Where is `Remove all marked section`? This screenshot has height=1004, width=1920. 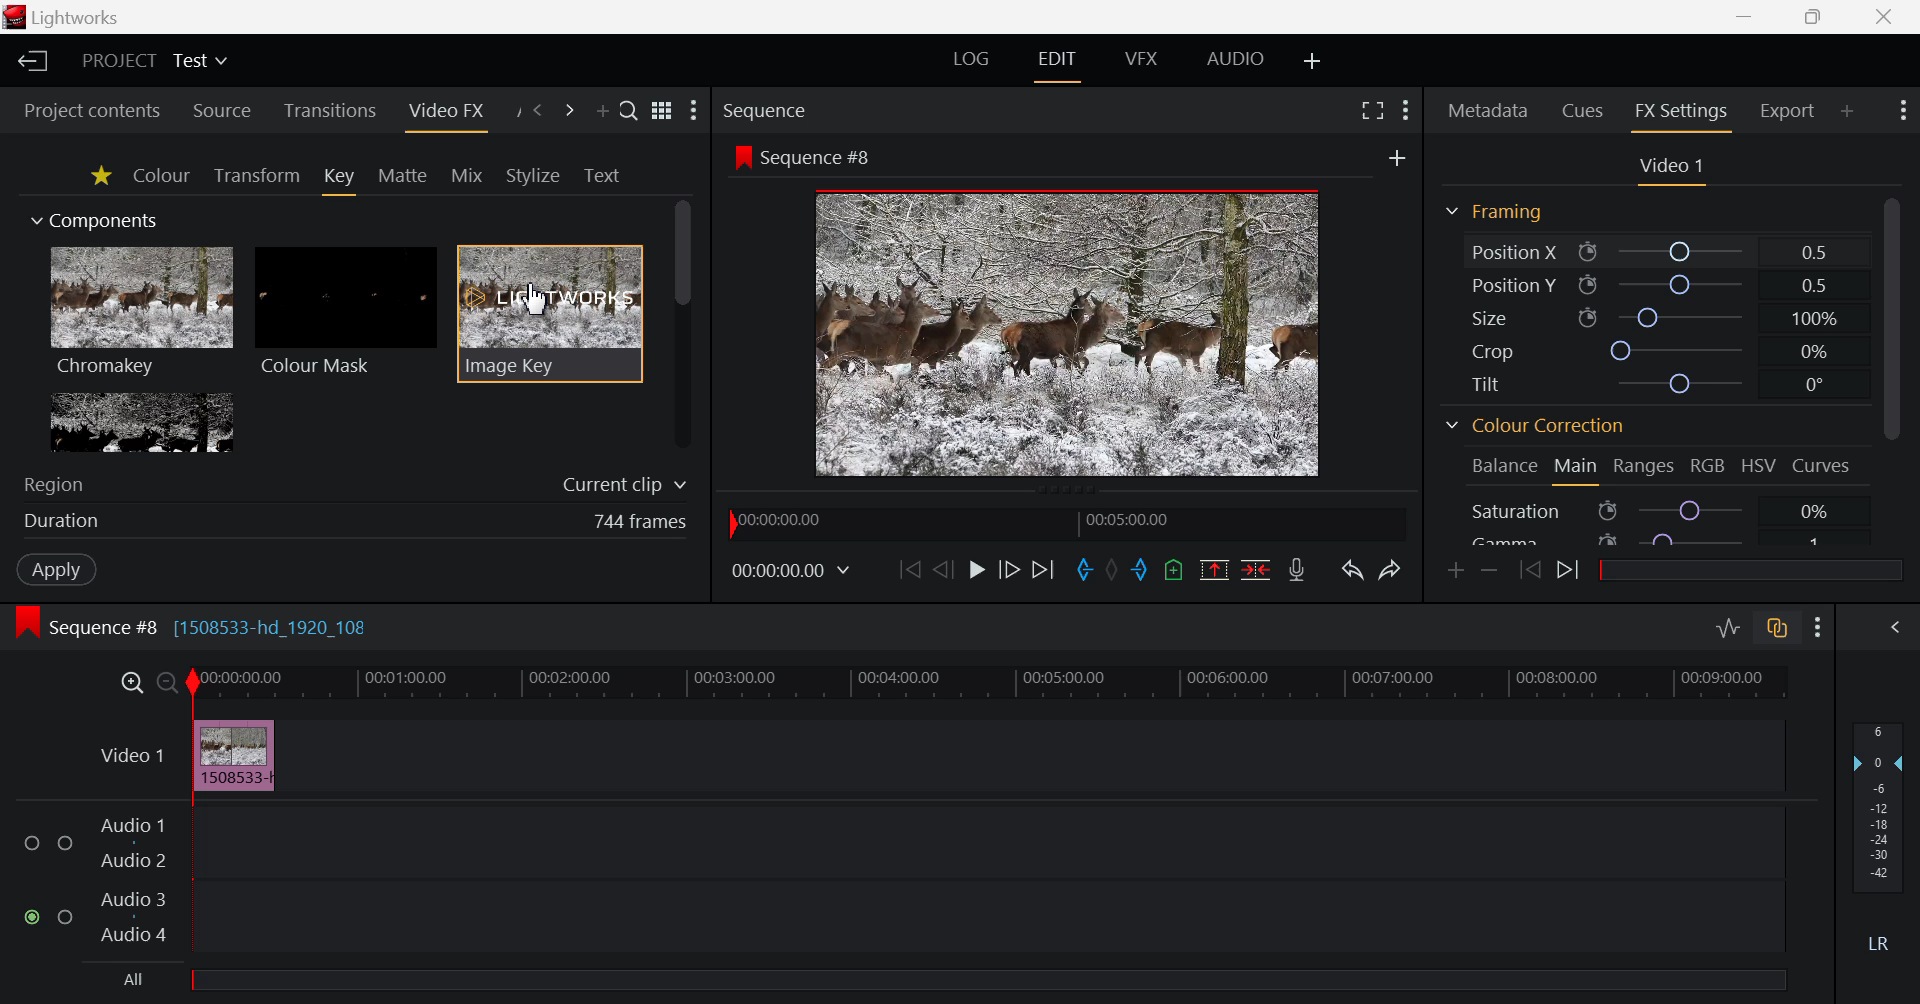
Remove all marked section is located at coordinates (1214, 571).